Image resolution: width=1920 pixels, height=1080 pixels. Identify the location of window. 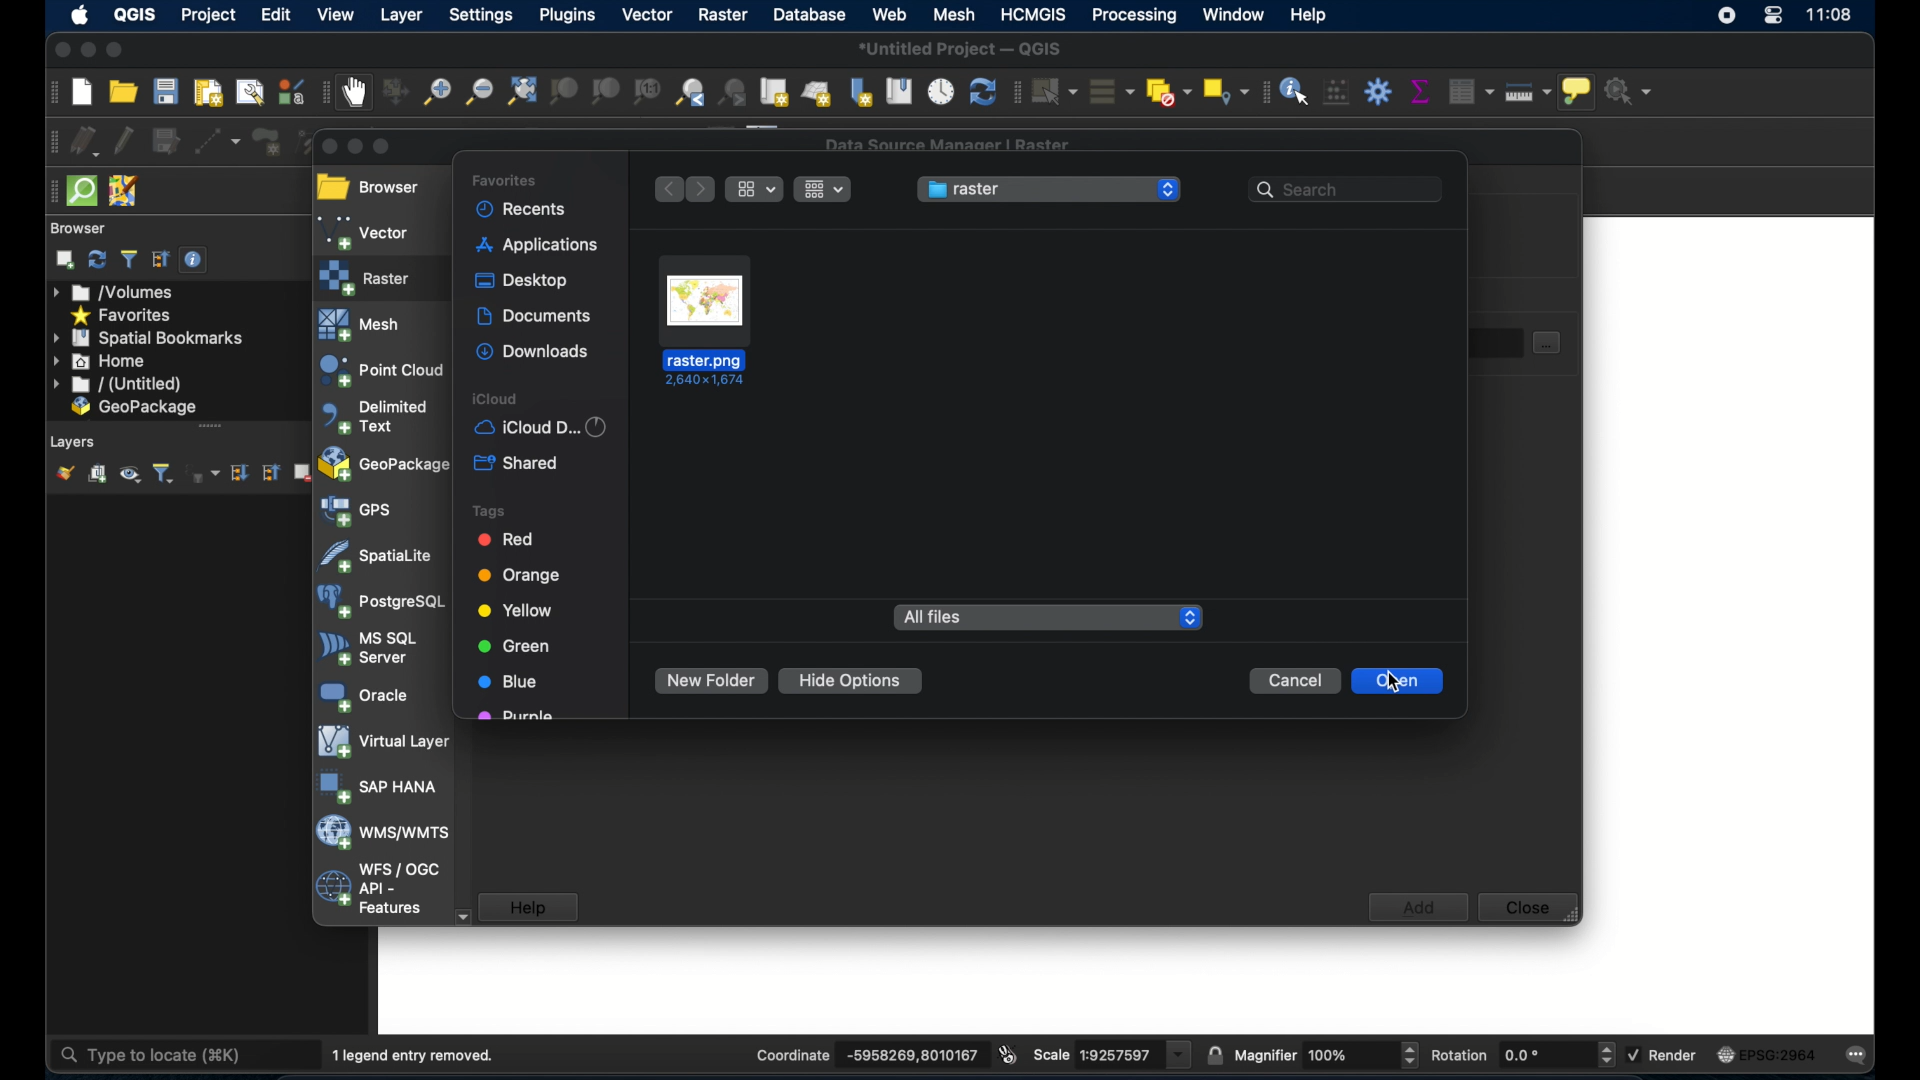
(1232, 14).